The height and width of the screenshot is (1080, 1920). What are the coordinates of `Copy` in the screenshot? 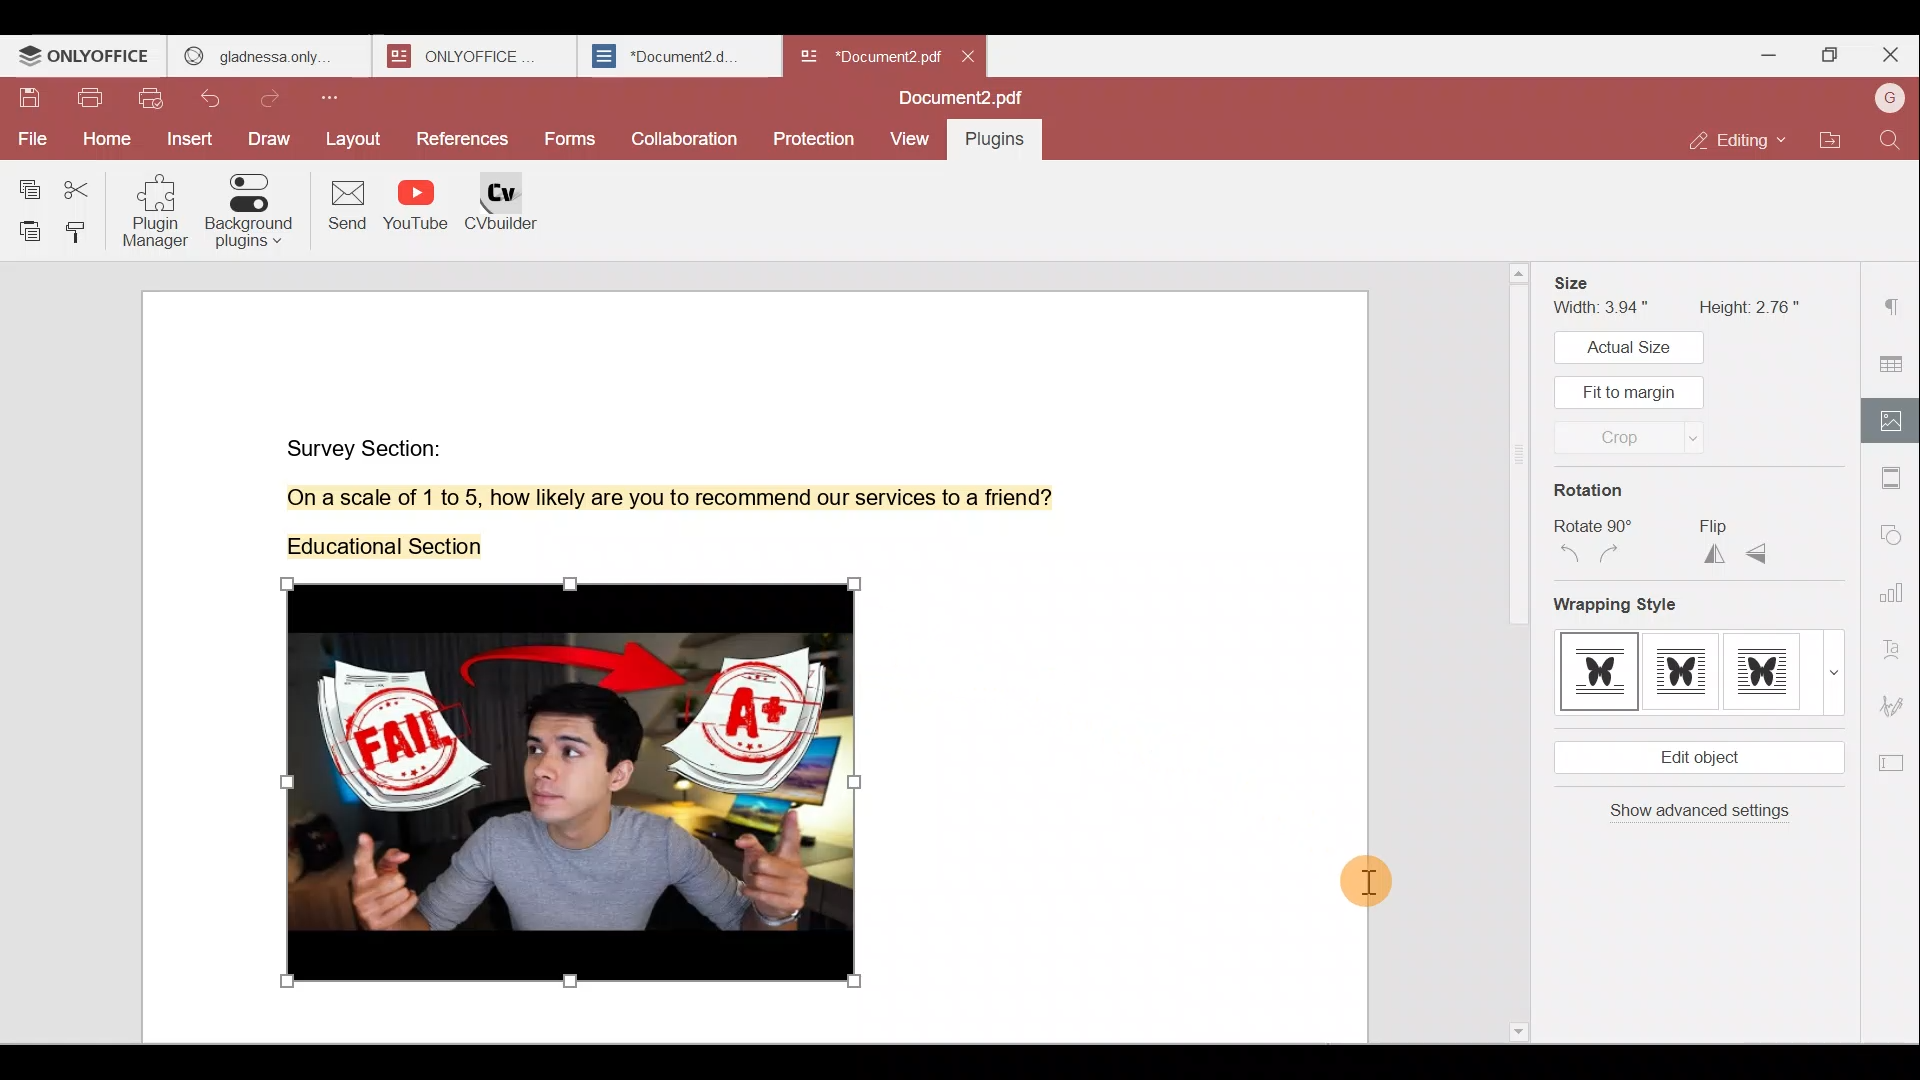 It's located at (28, 181).